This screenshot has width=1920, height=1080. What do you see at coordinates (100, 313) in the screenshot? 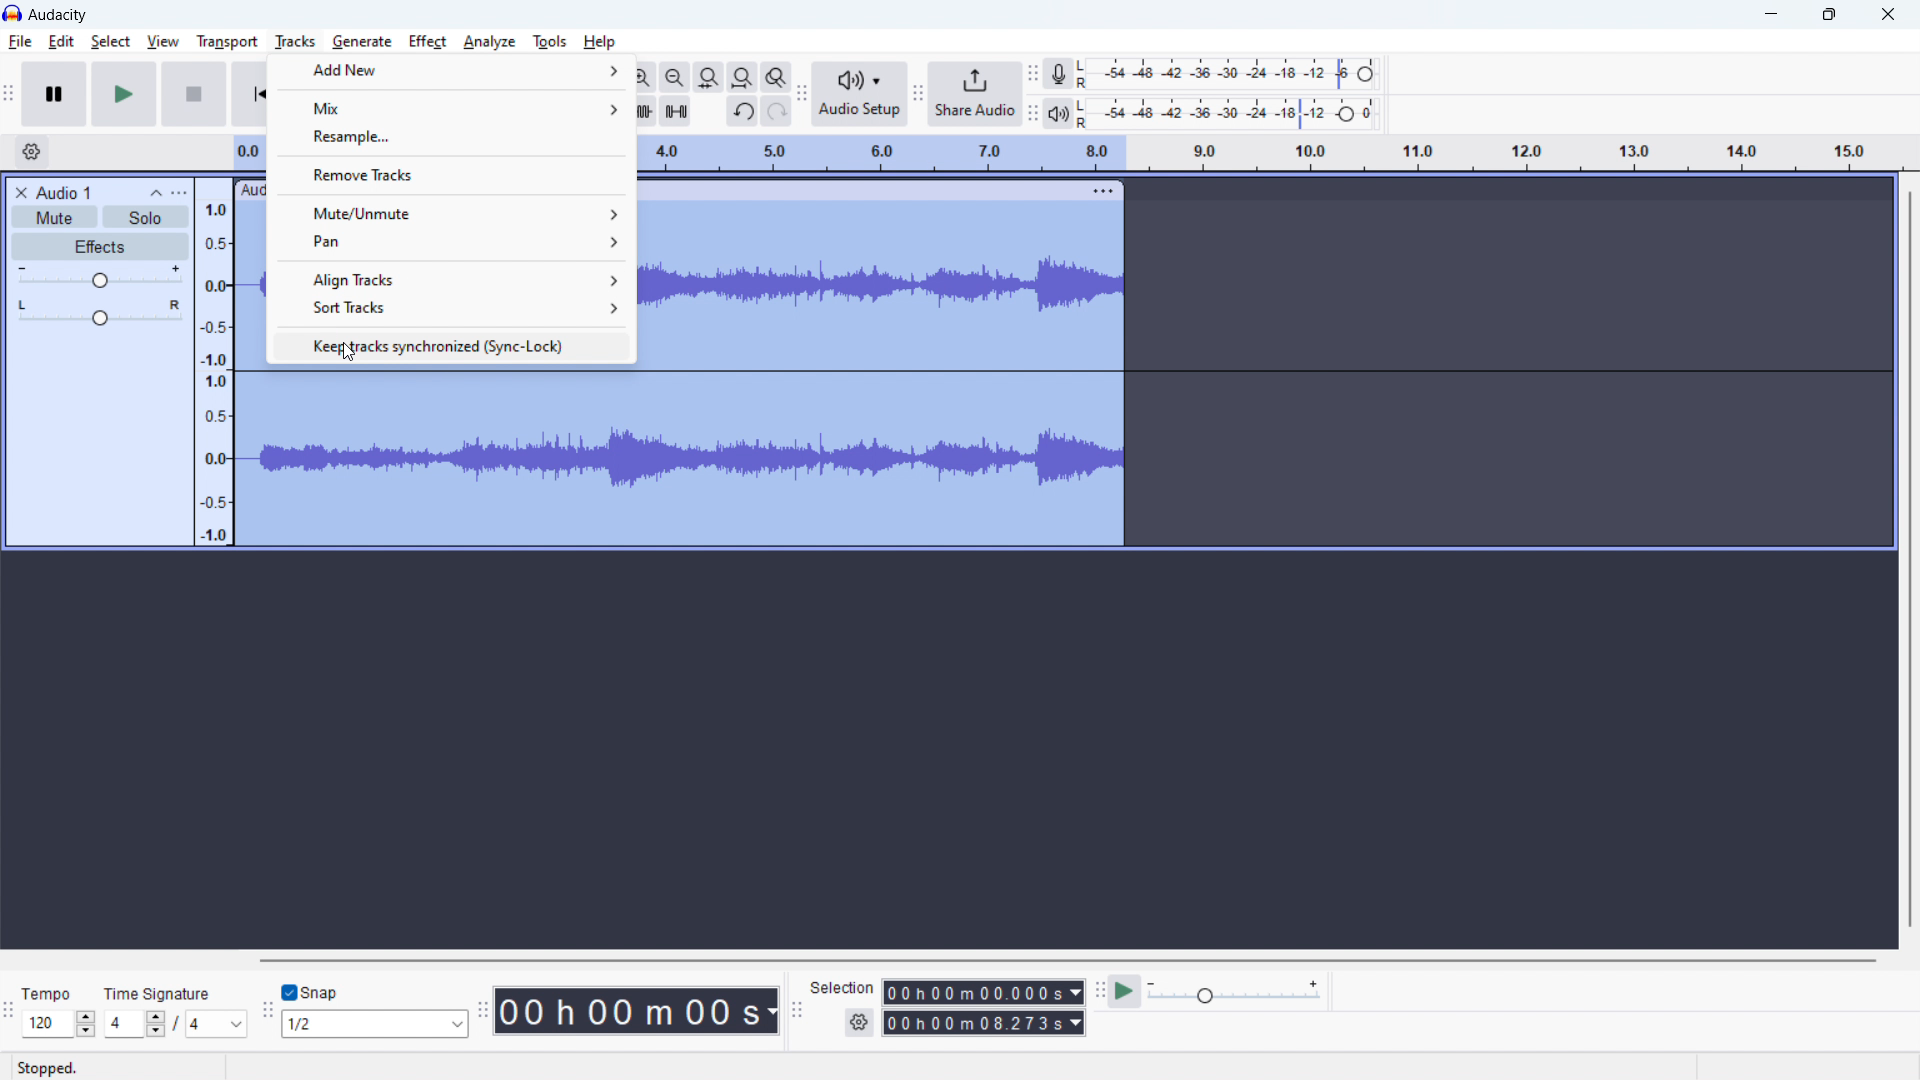
I see `pan` at bounding box center [100, 313].